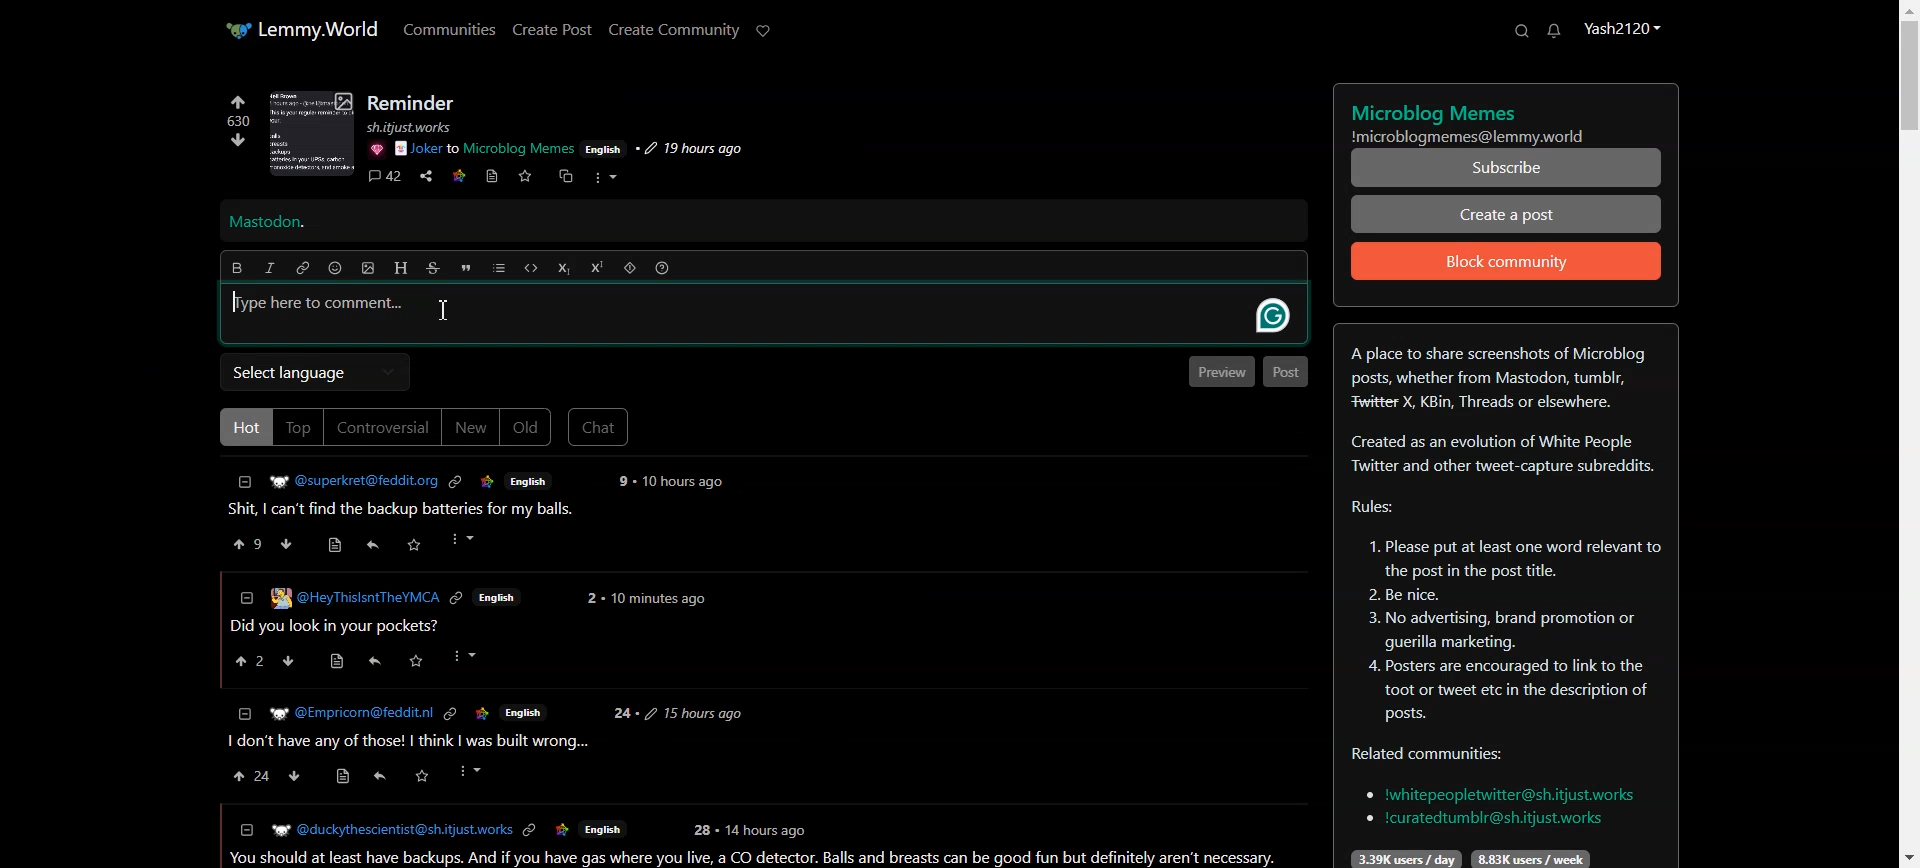 This screenshot has width=1920, height=868. I want to click on Link, so click(459, 174).